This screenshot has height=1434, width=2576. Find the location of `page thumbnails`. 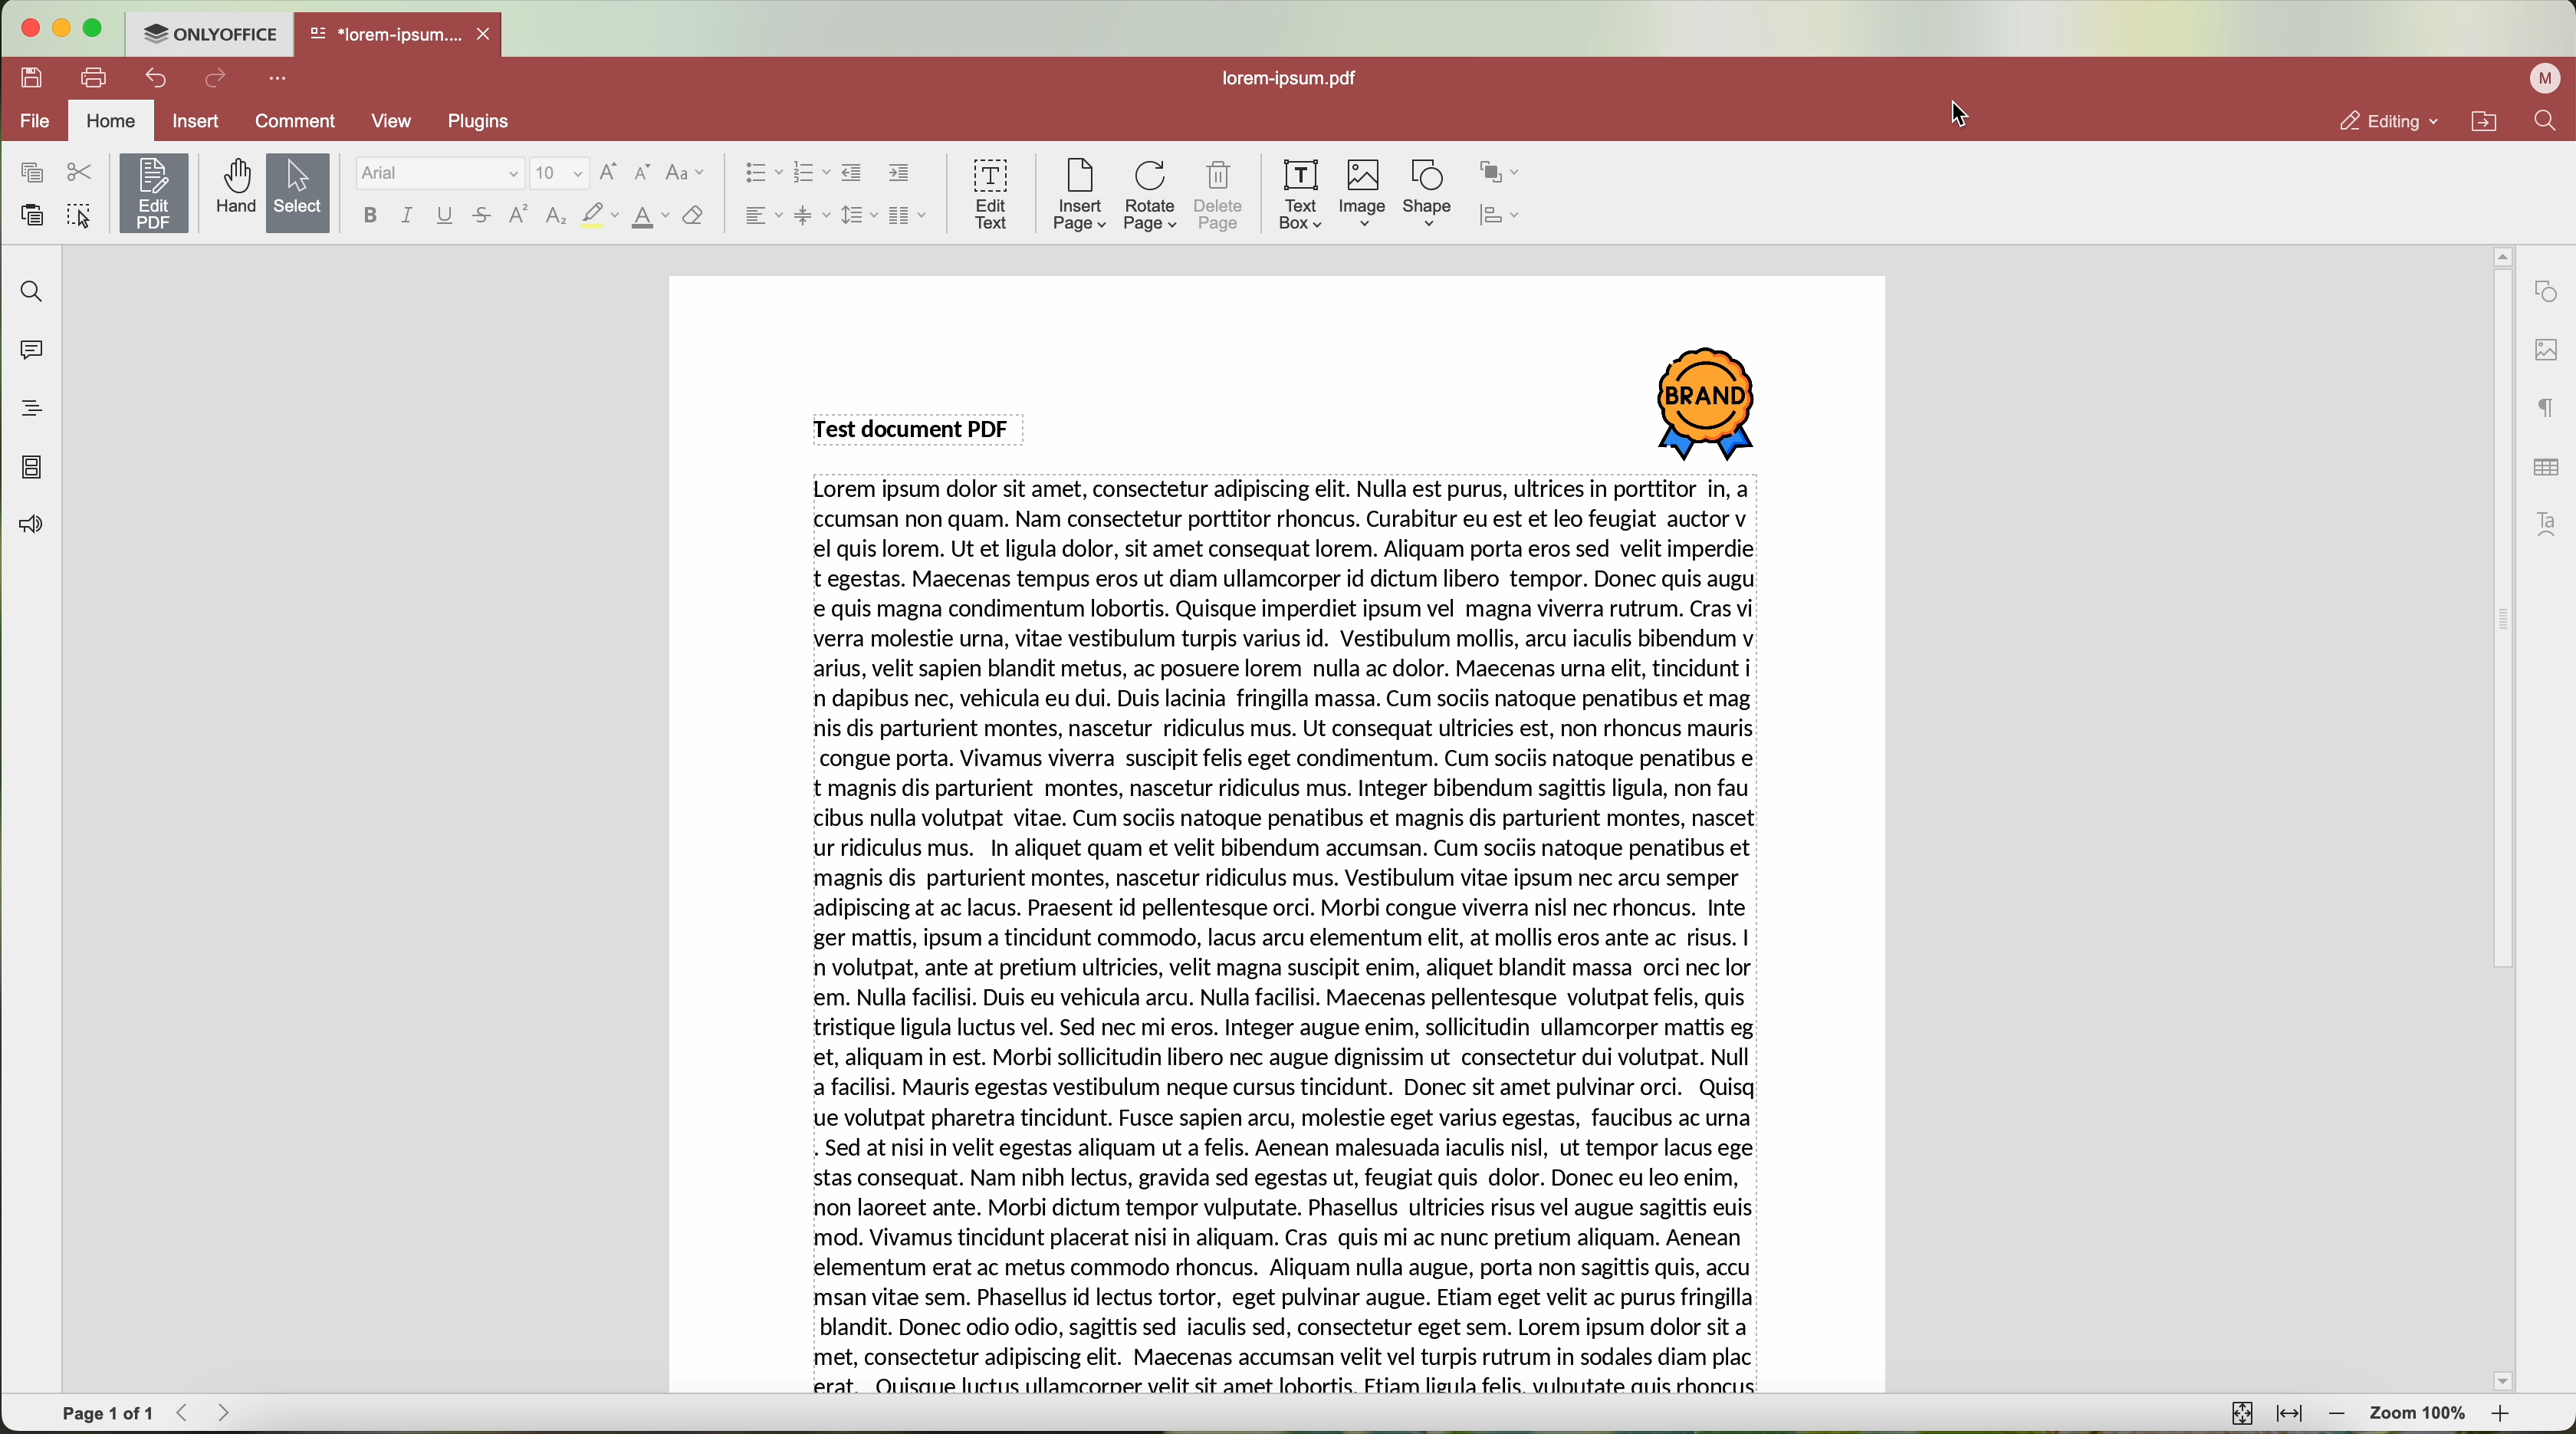

page thumbnails is located at coordinates (30, 467).